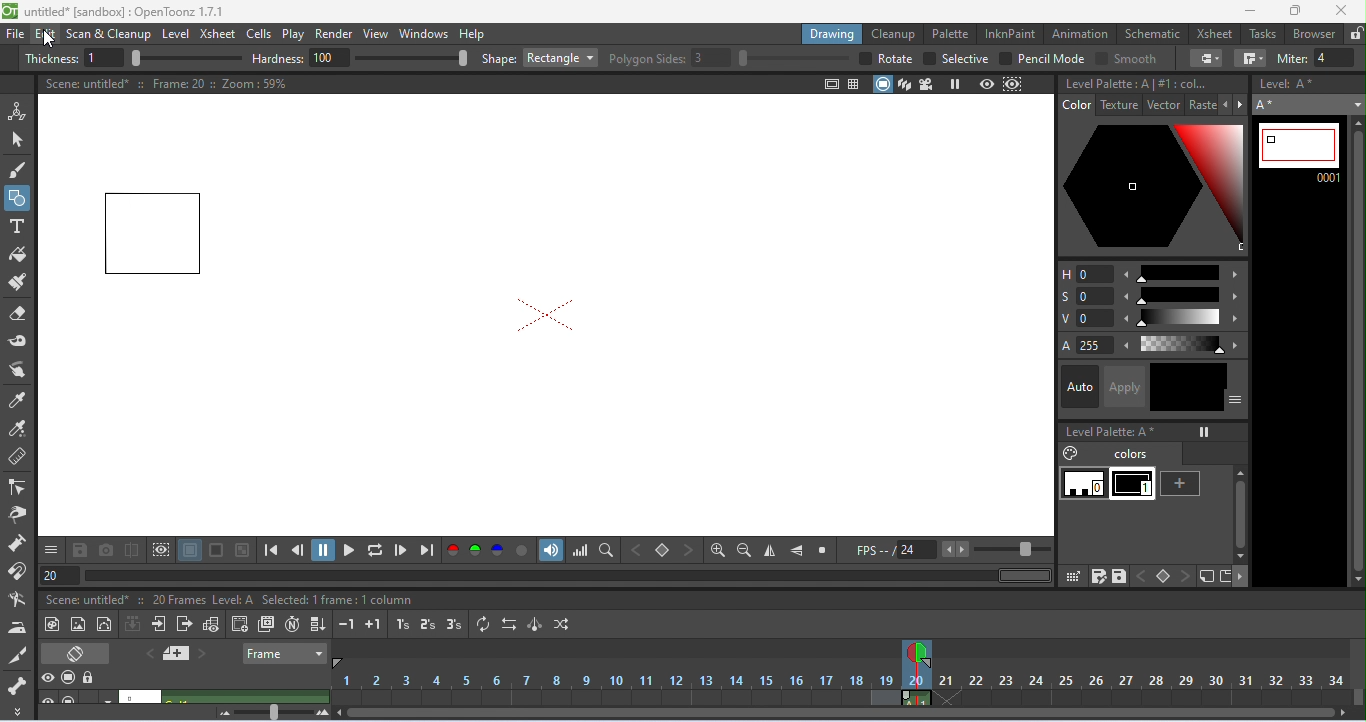  Describe the element at coordinates (688, 549) in the screenshot. I see `next key` at that location.